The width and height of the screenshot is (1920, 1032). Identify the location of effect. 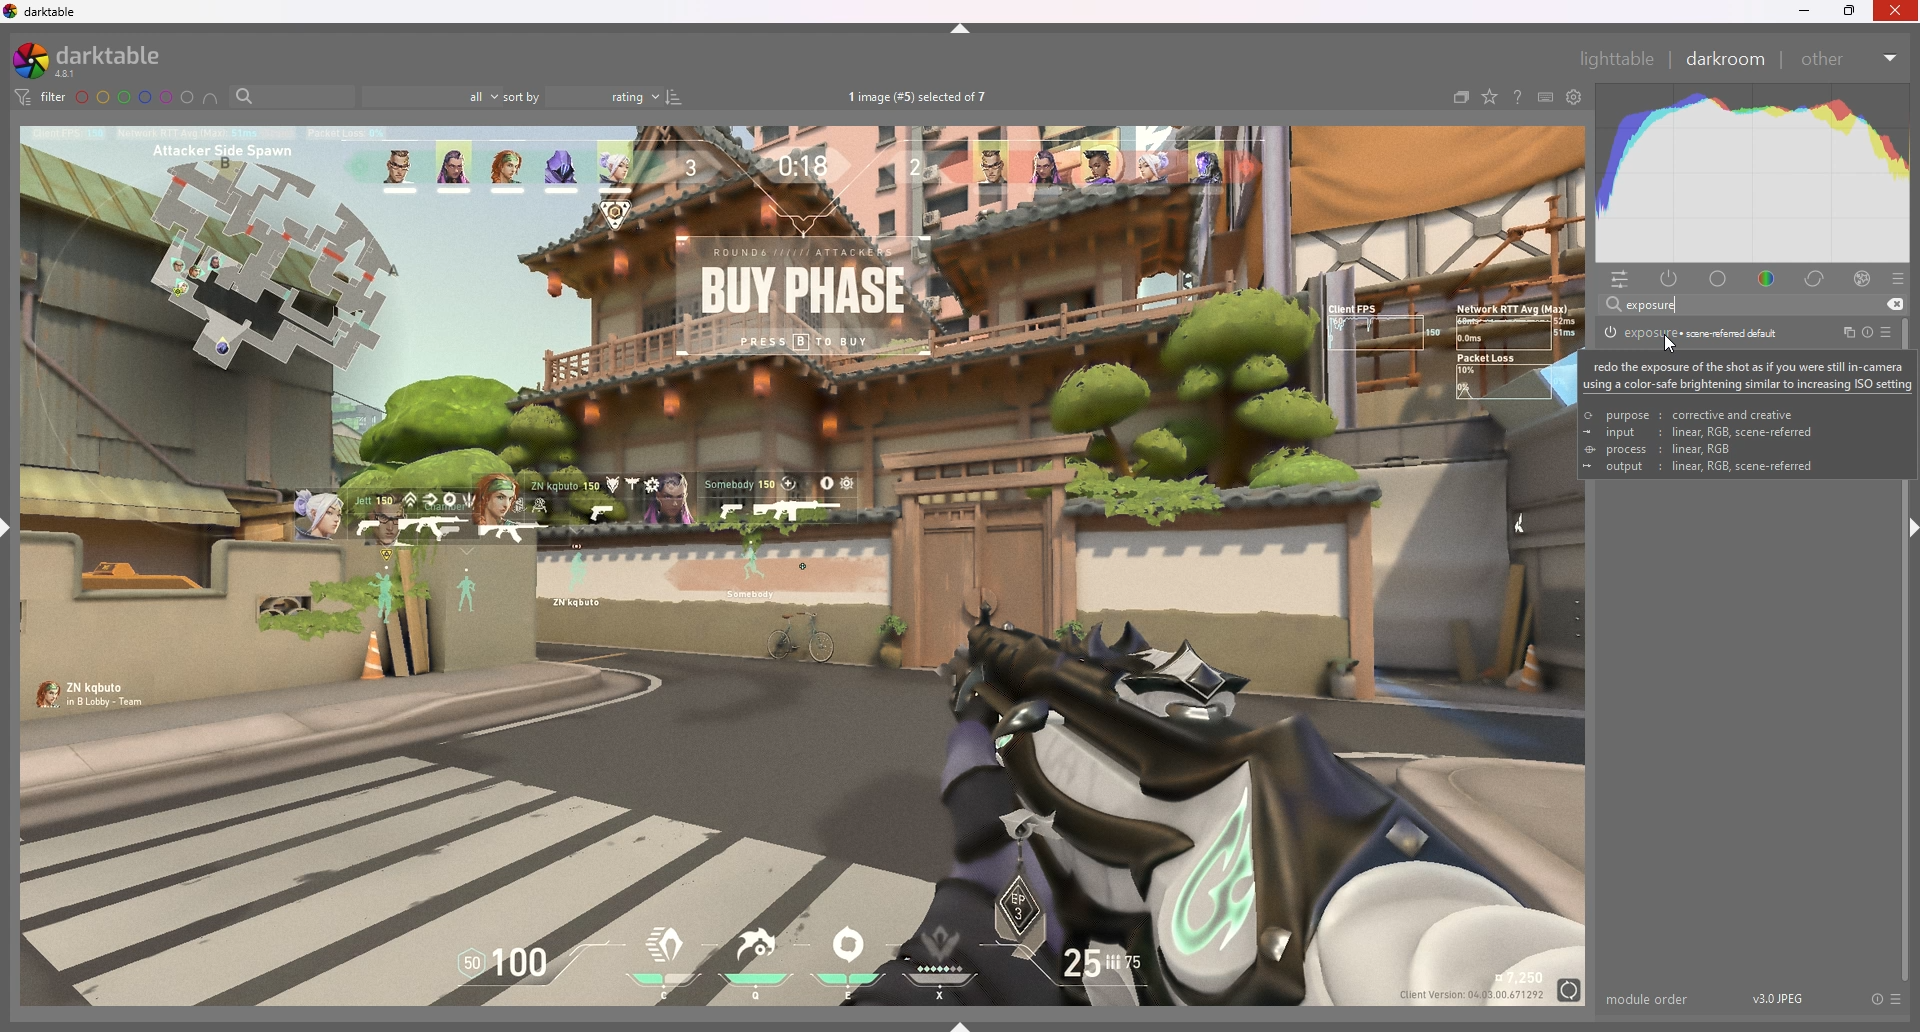
(1863, 279).